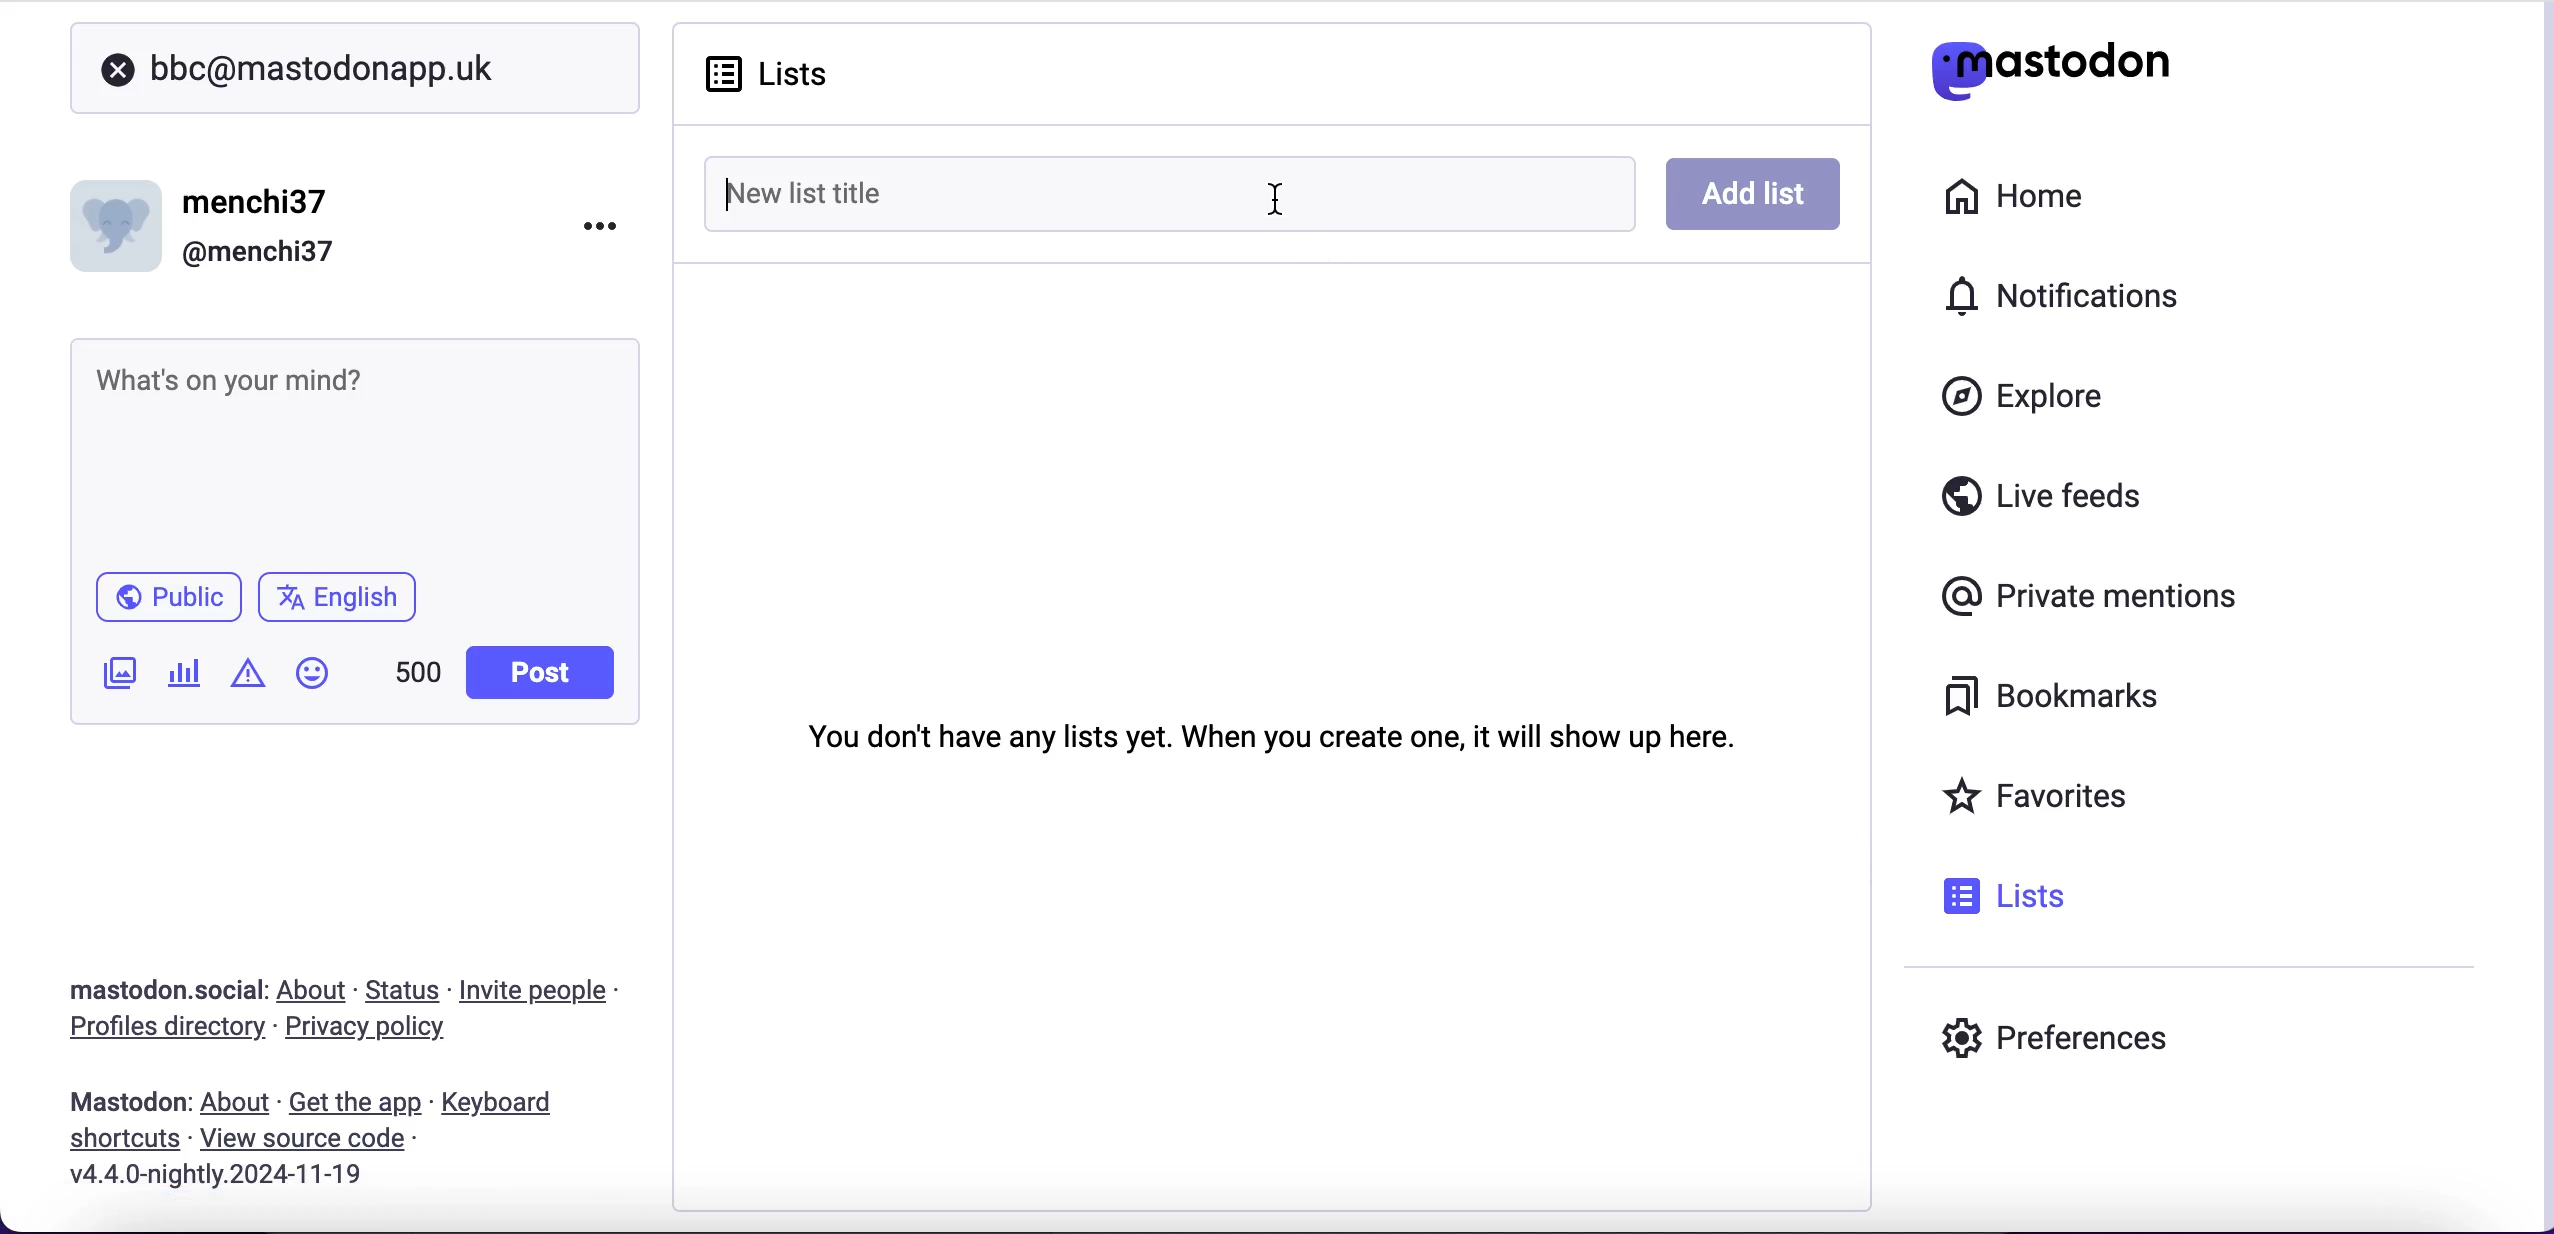  I want to click on get the app, so click(353, 1102).